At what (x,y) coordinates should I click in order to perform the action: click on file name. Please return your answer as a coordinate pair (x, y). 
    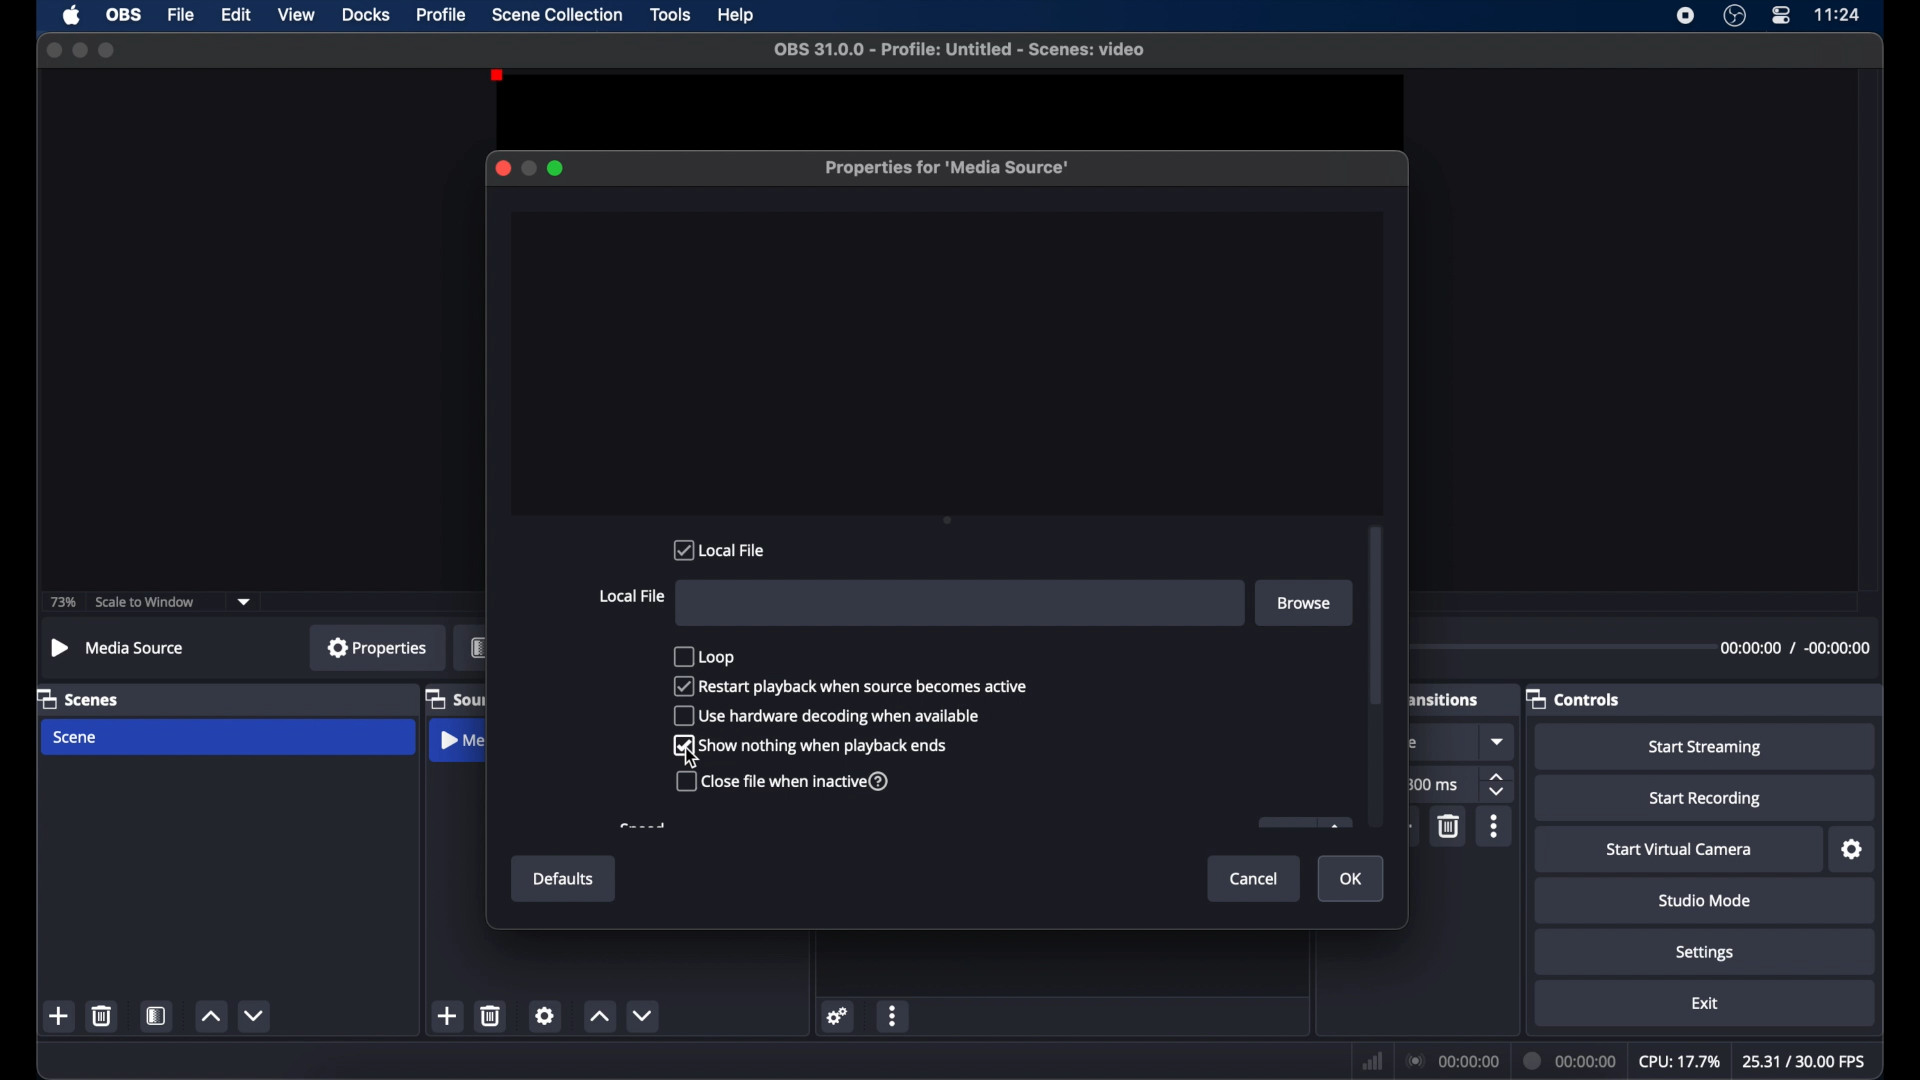
    Looking at the image, I should click on (959, 50).